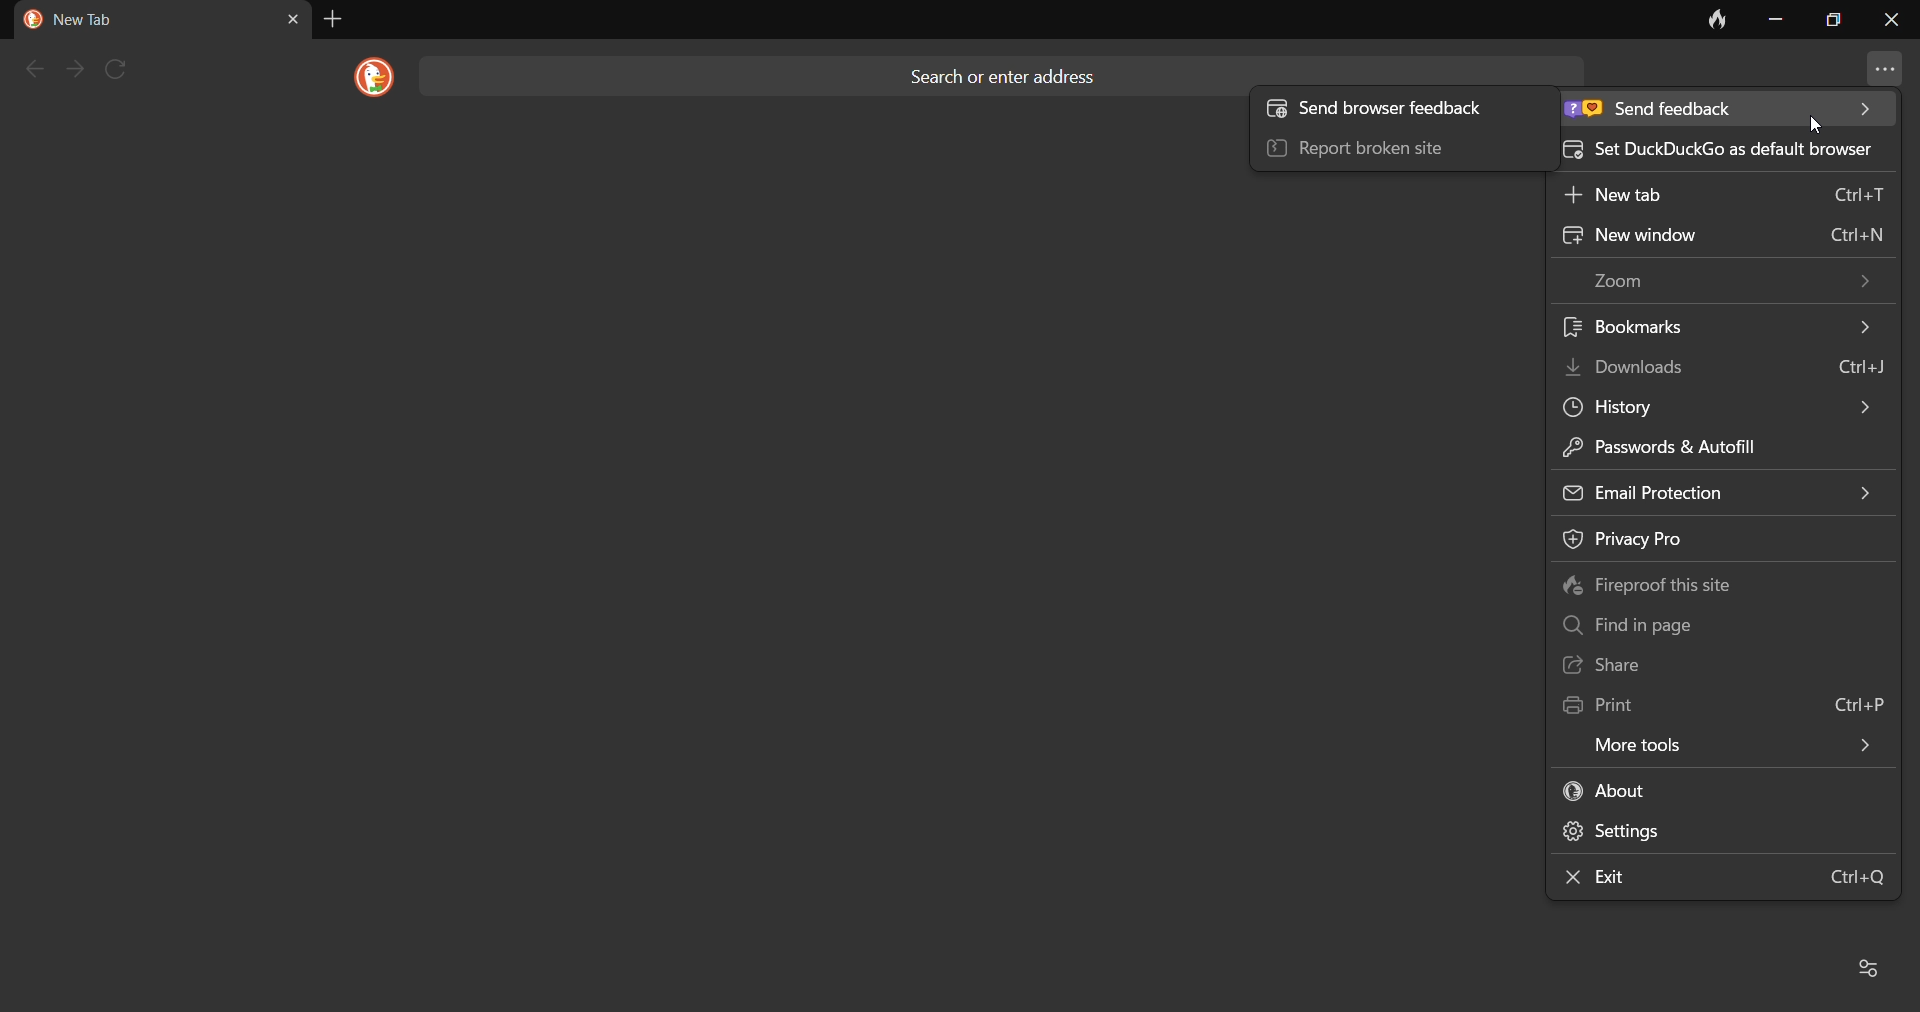 The width and height of the screenshot is (1920, 1012). What do you see at coordinates (1717, 583) in the screenshot?
I see `fireproof this site` at bounding box center [1717, 583].